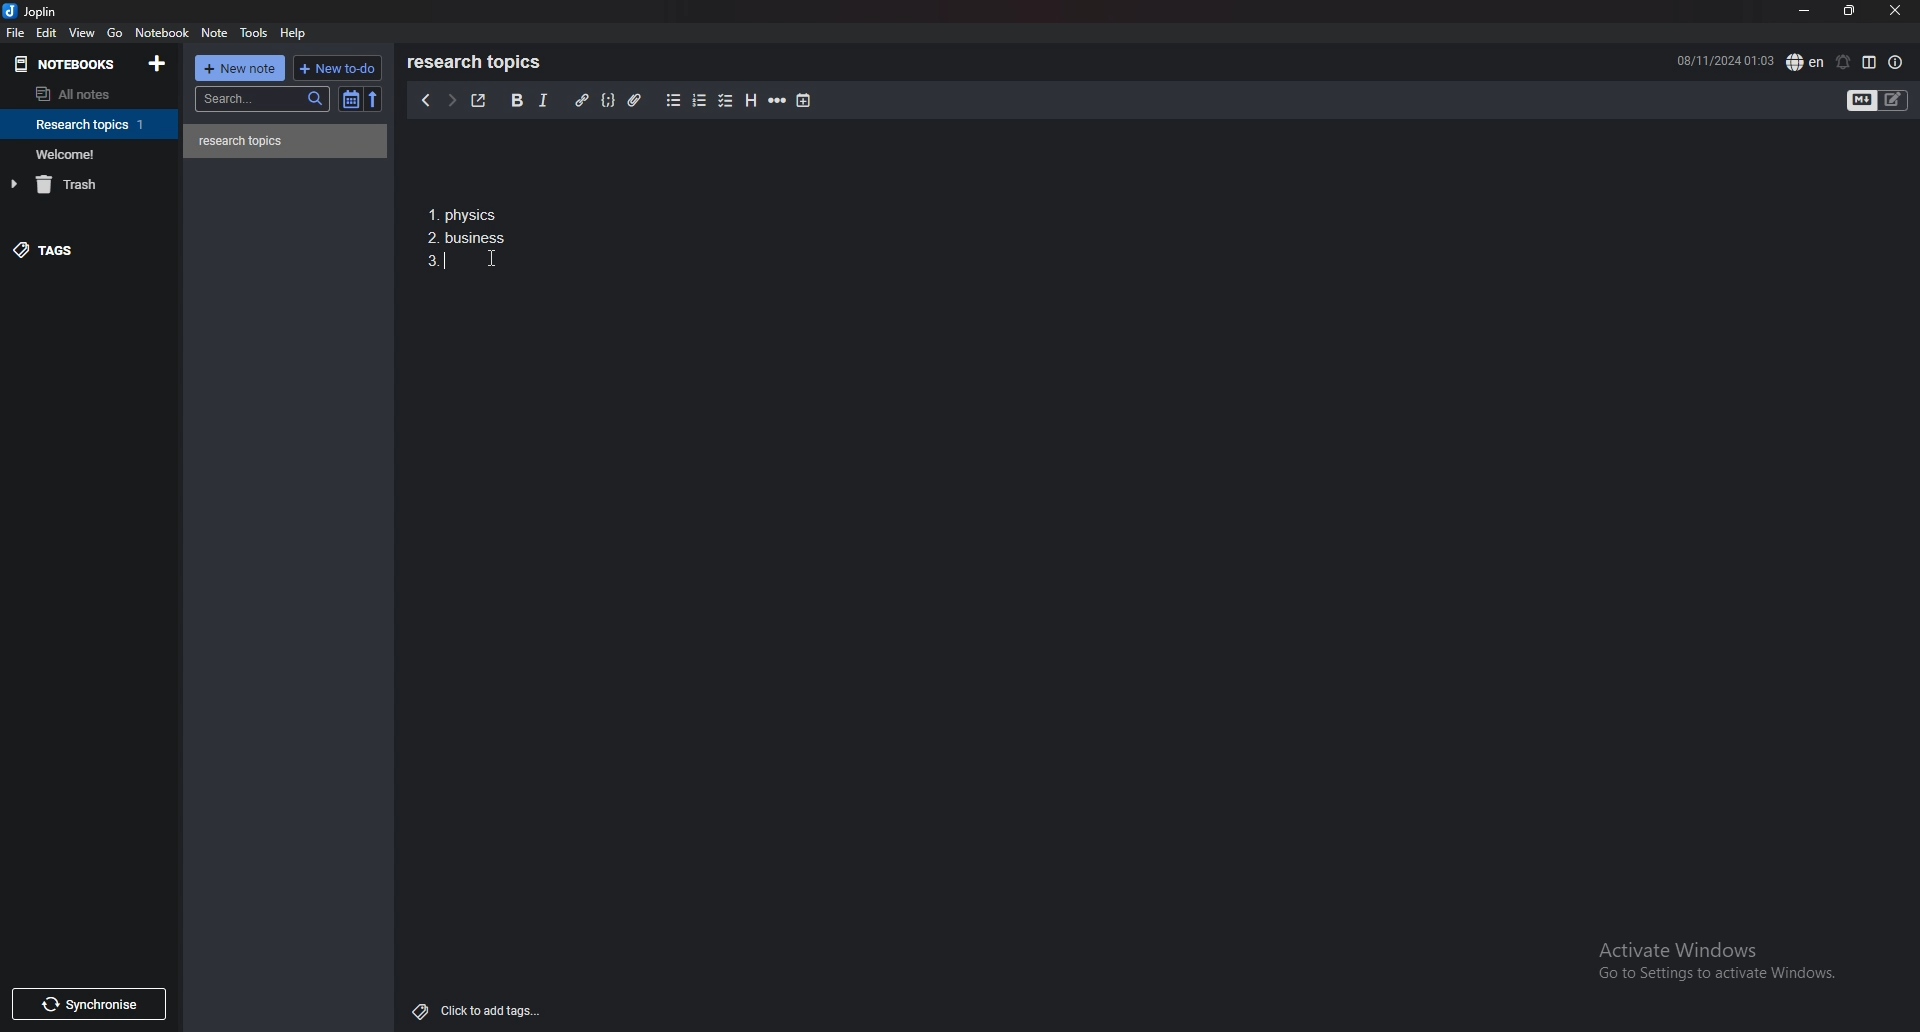 This screenshot has height=1032, width=1920. I want to click on toggle editor, so click(1879, 100).